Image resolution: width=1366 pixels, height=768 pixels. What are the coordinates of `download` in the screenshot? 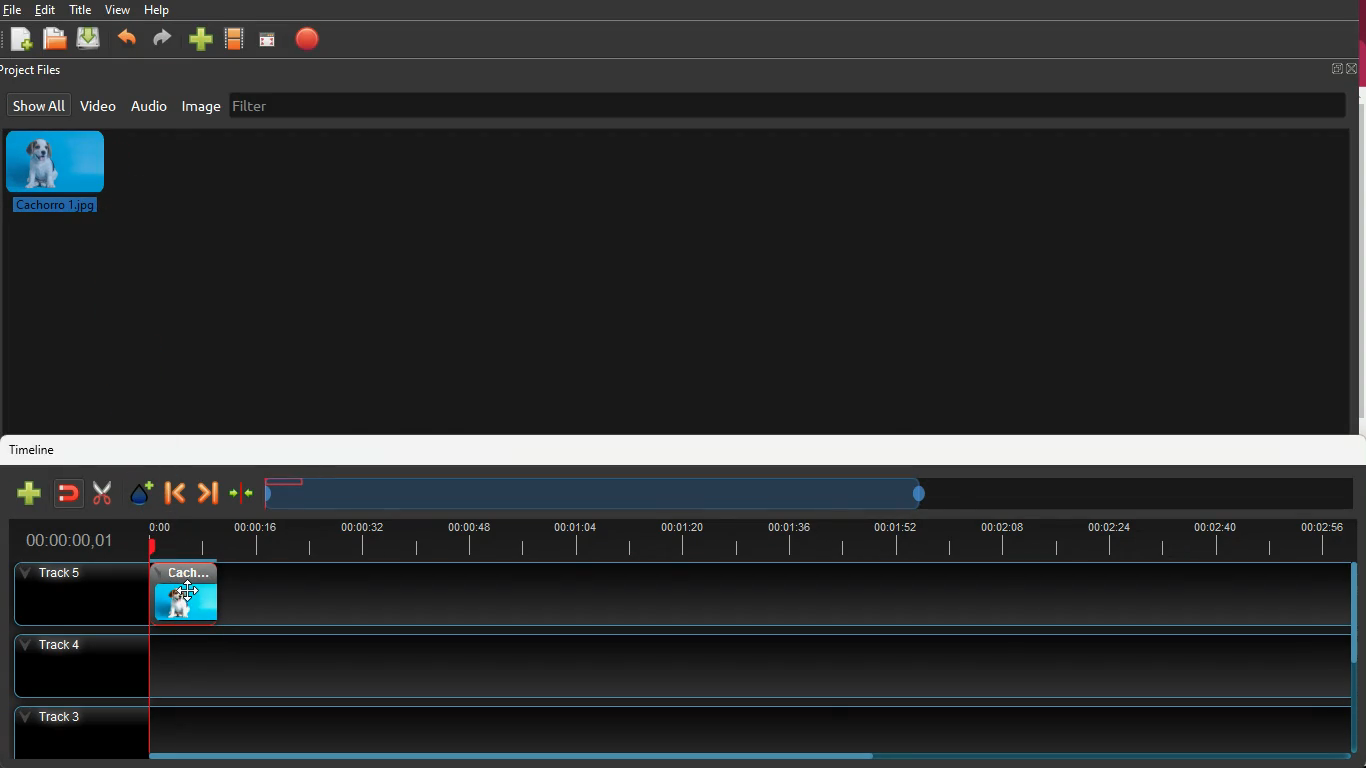 It's located at (90, 37).